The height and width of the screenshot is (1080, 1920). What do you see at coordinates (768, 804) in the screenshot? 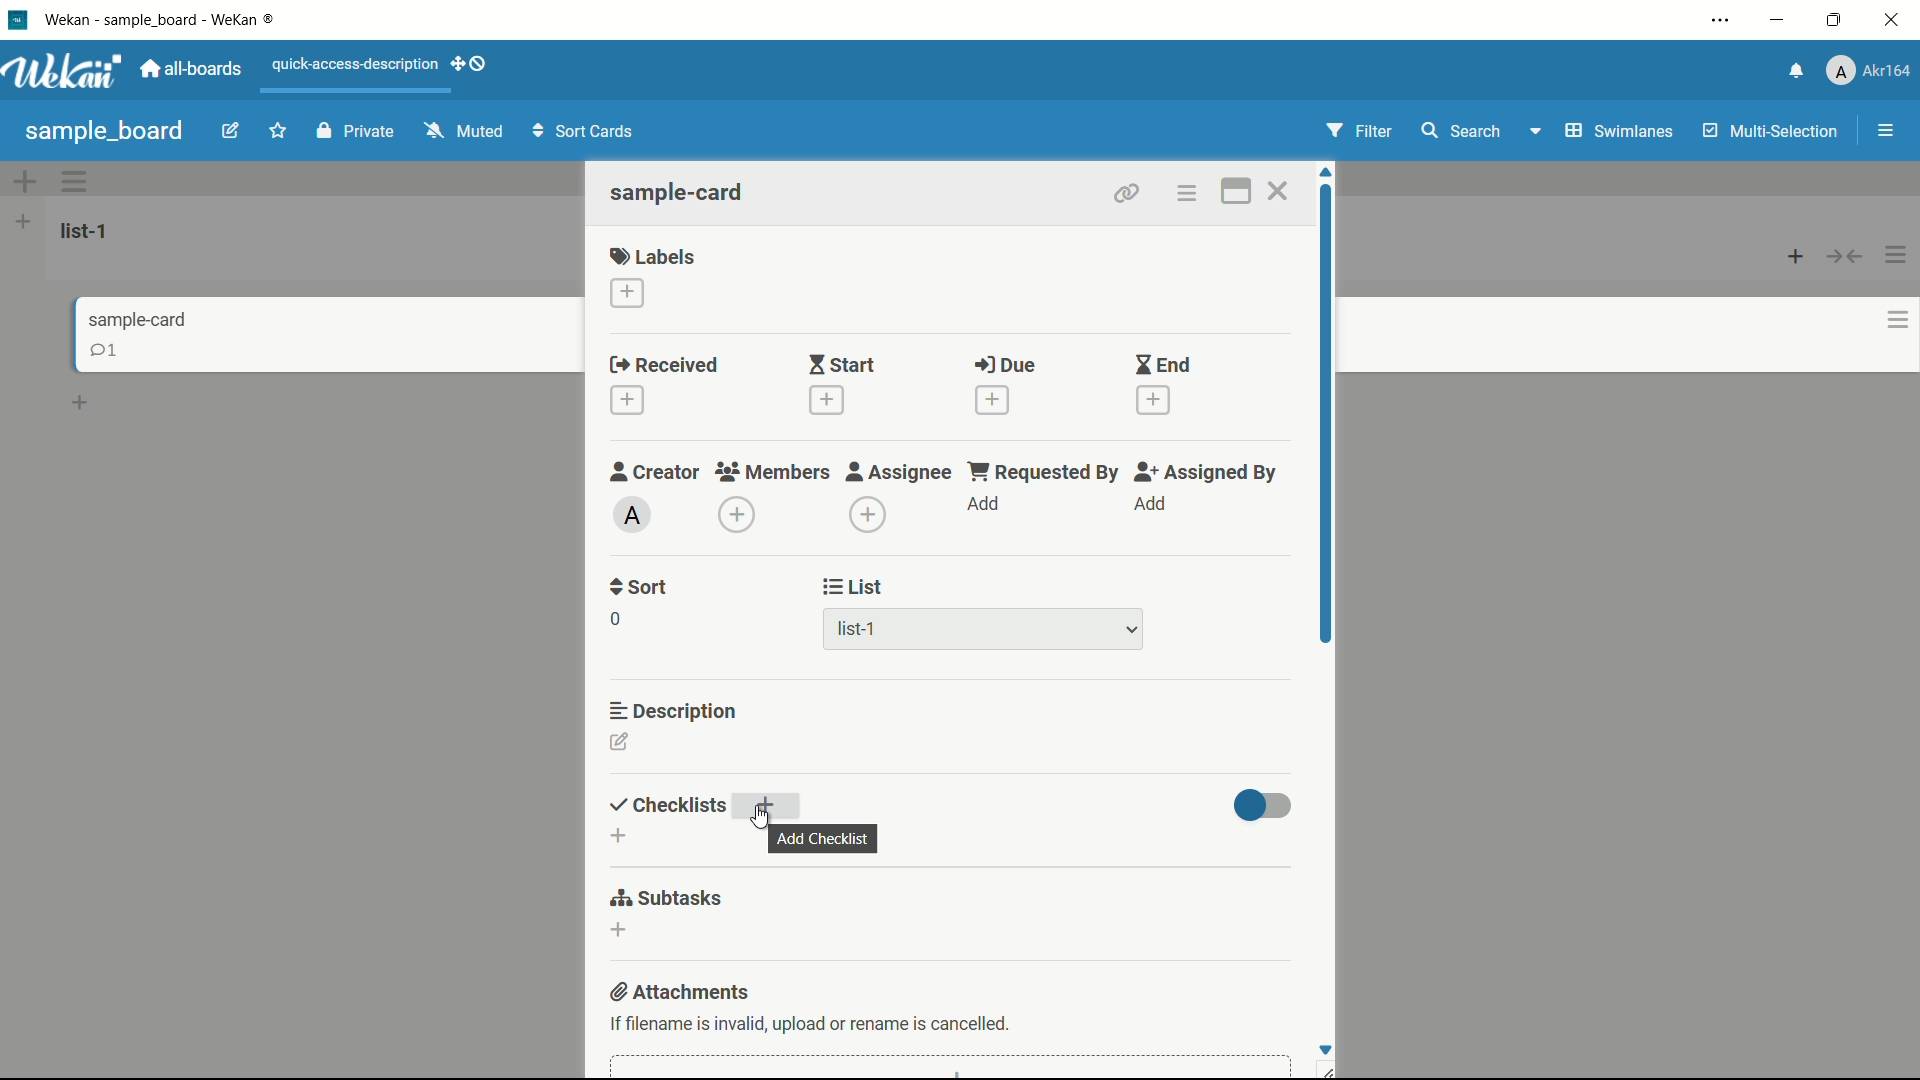
I see `add checklist` at bounding box center [768, 804].